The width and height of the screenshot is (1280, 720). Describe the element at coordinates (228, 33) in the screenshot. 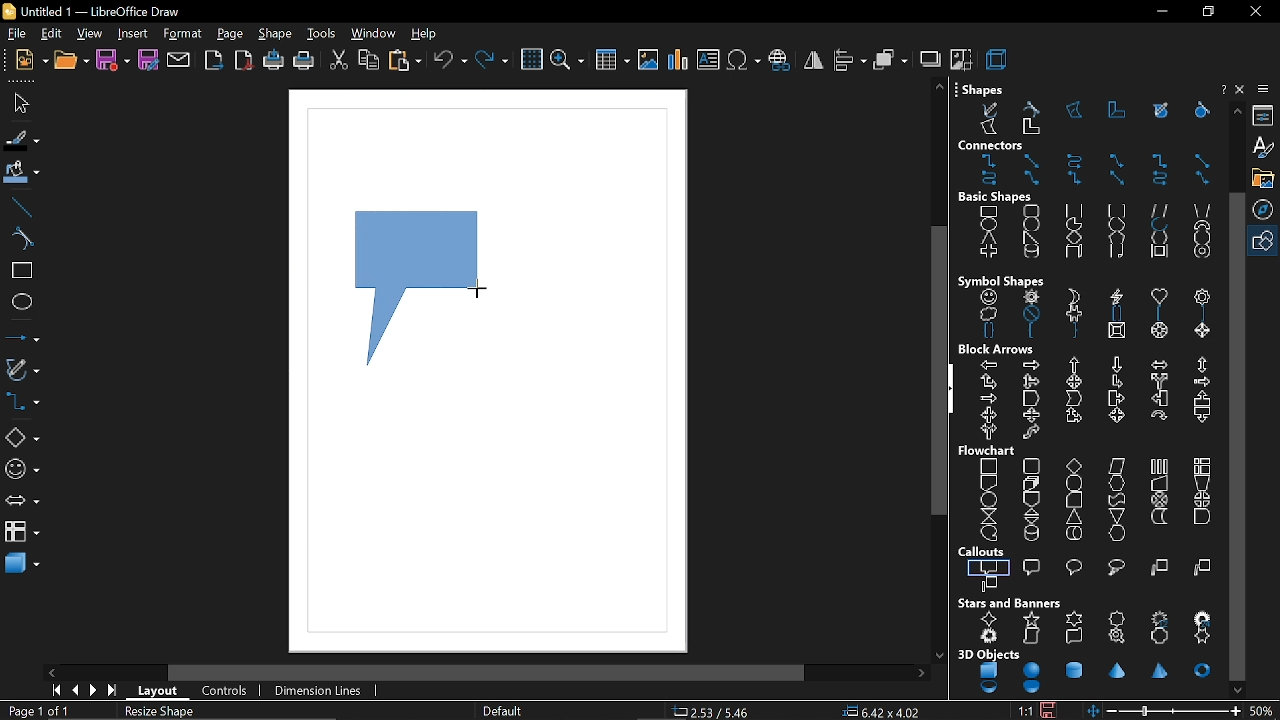

I see `page` at that location.